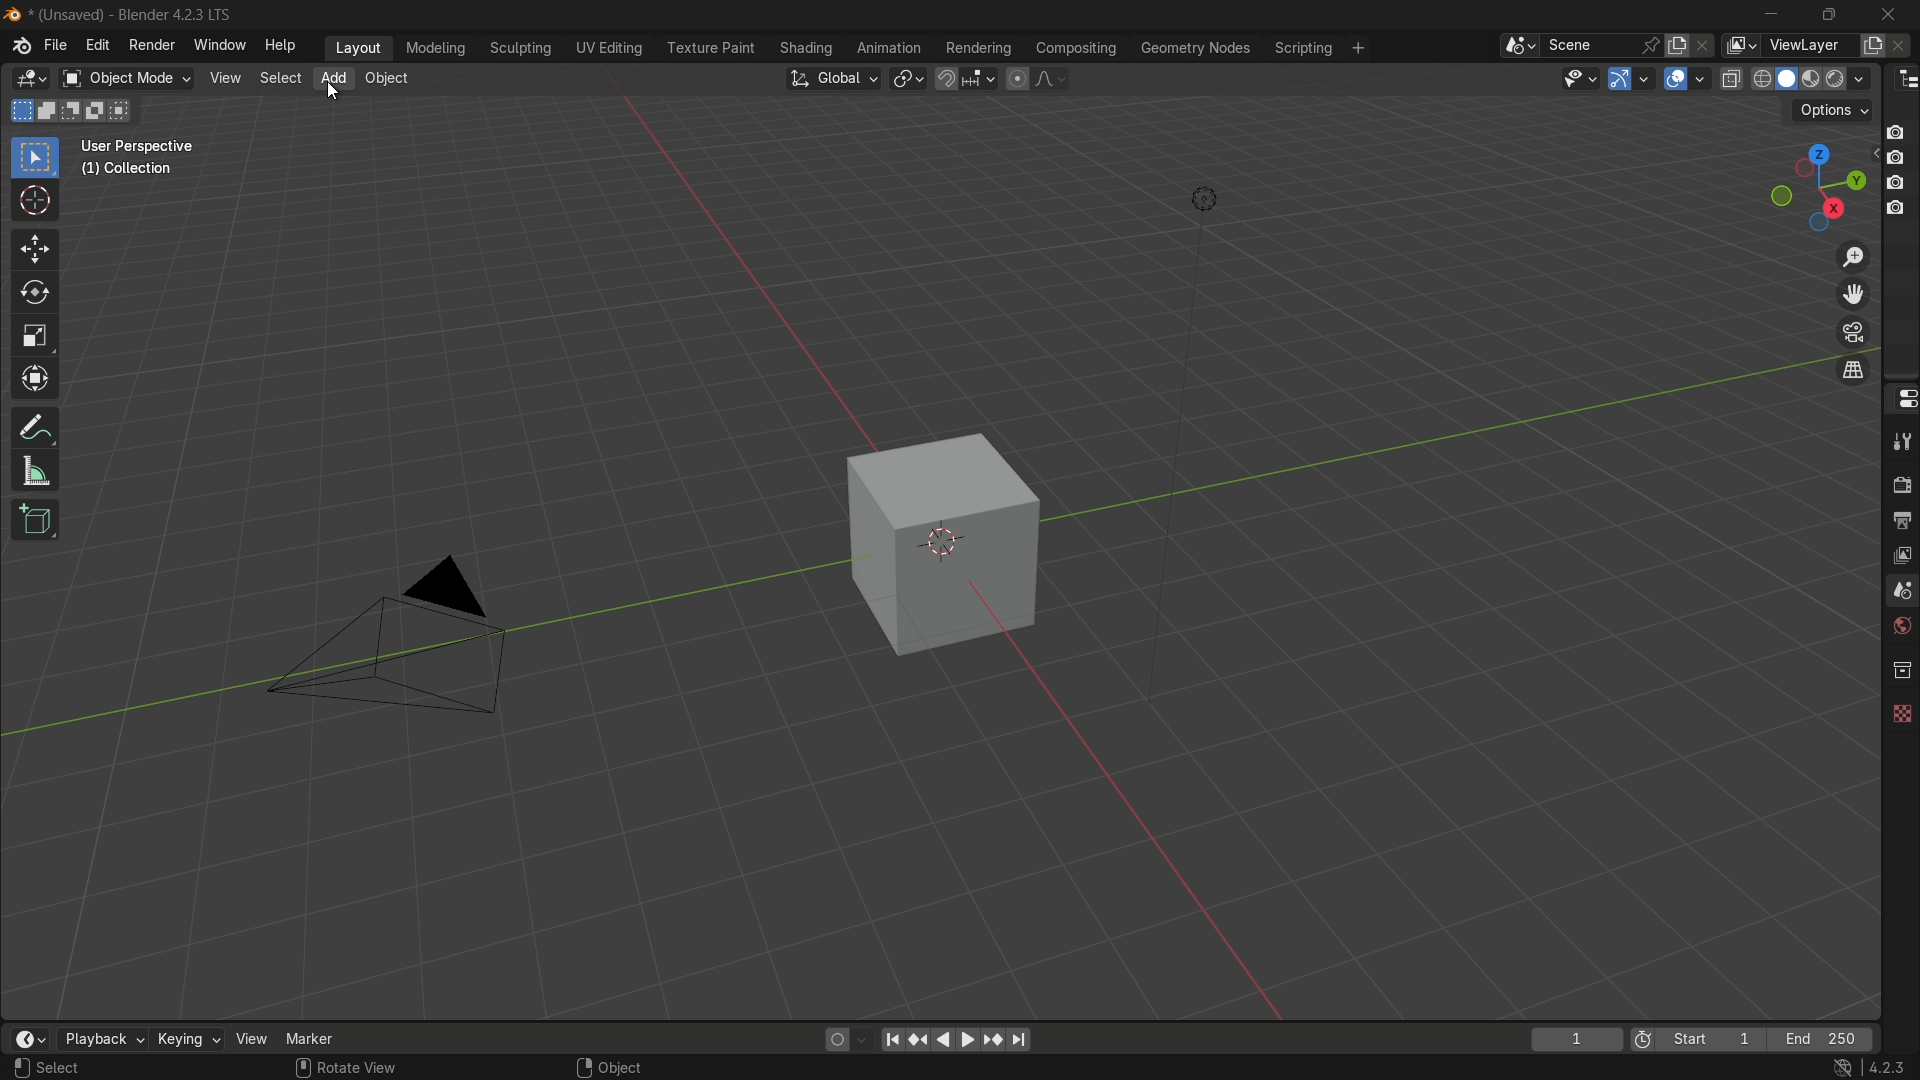 The image size is (1920, 1080). What do you see at coordinates (19, 48) in the screenshot?
I see `blender logo` at bounding box center [19, 48].